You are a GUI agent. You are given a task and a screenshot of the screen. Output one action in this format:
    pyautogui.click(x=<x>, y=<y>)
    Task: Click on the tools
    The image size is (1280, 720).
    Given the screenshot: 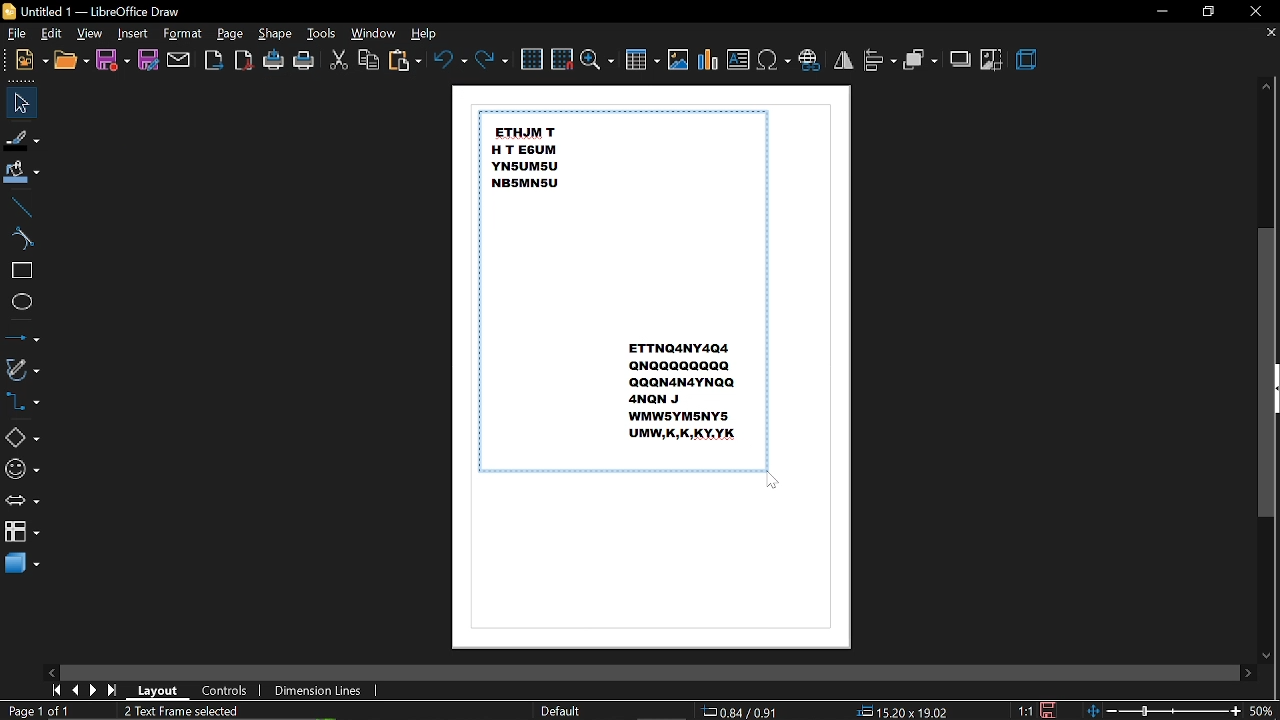 What is the action you would take?
    pyautogui.click(x=324, y=33)
    